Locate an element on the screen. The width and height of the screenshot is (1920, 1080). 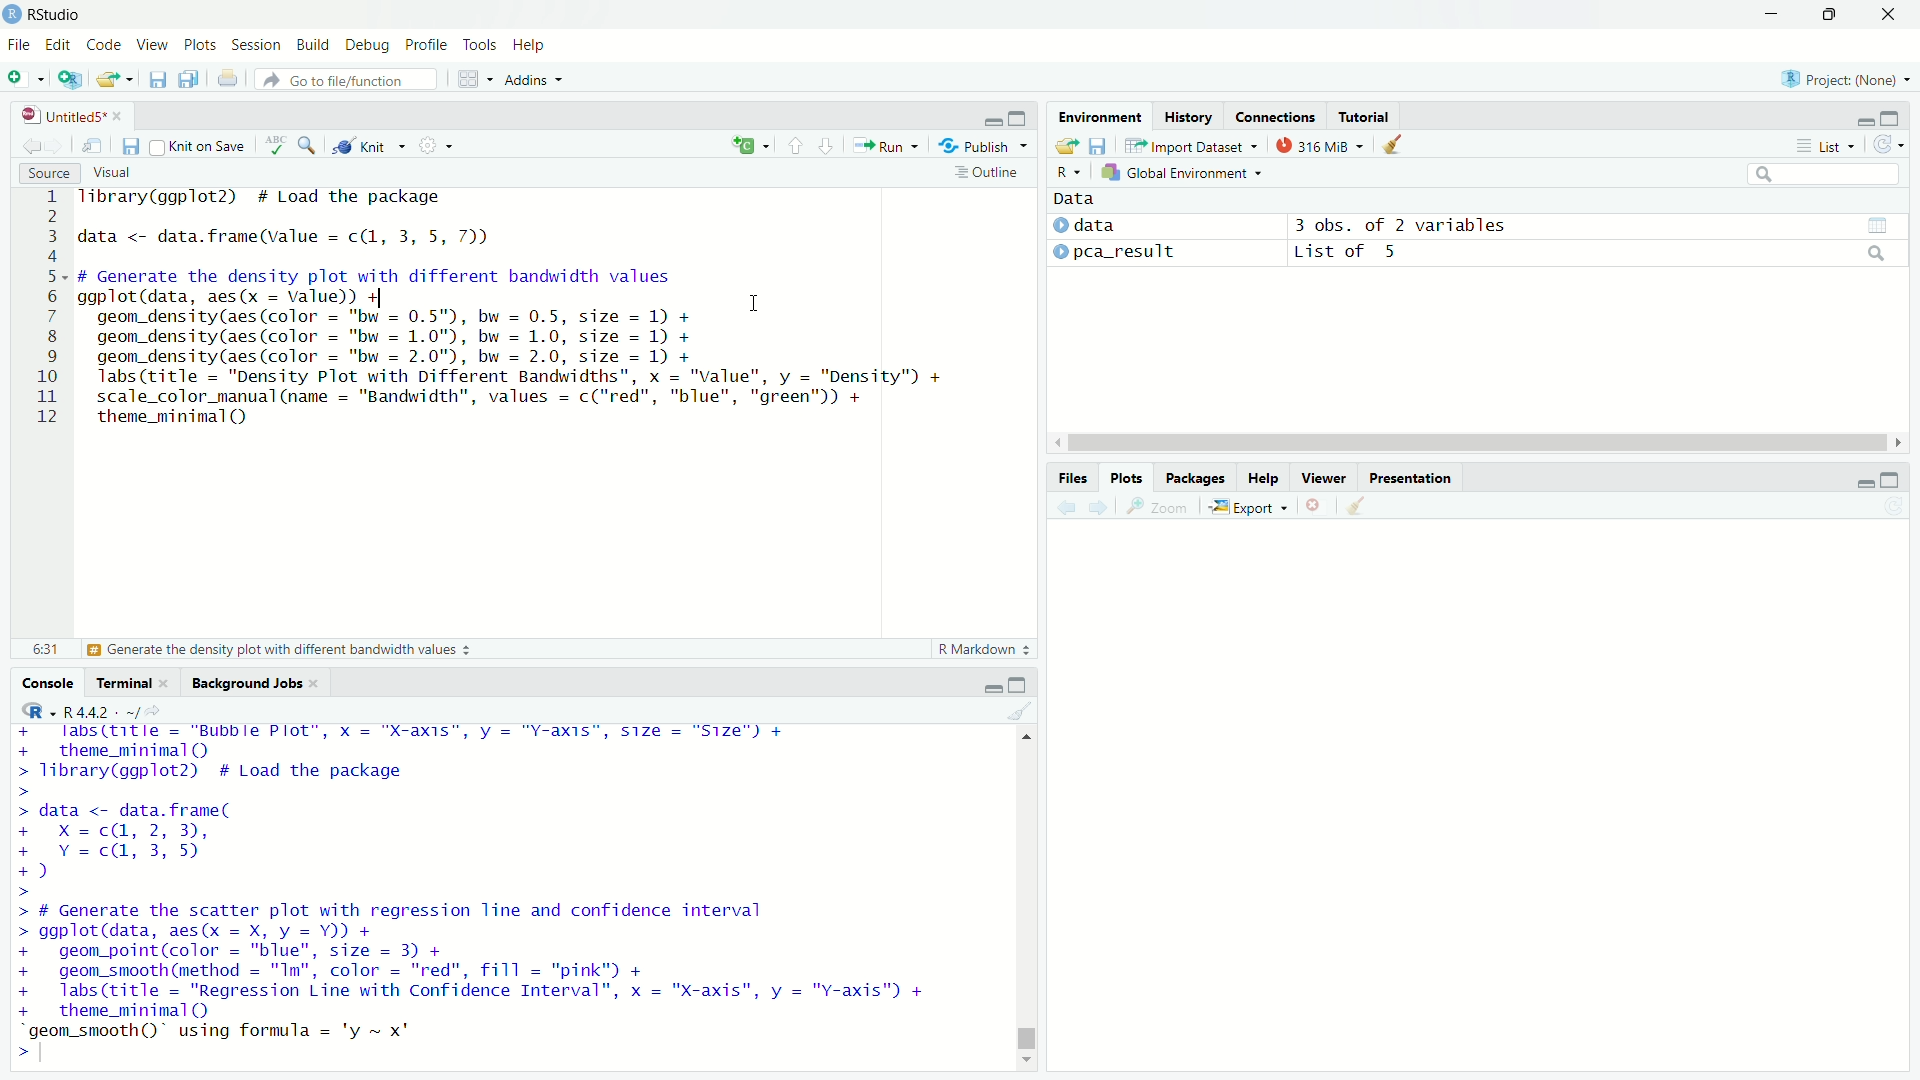
insert a new code/chunk is located at coordinates (750, 145).